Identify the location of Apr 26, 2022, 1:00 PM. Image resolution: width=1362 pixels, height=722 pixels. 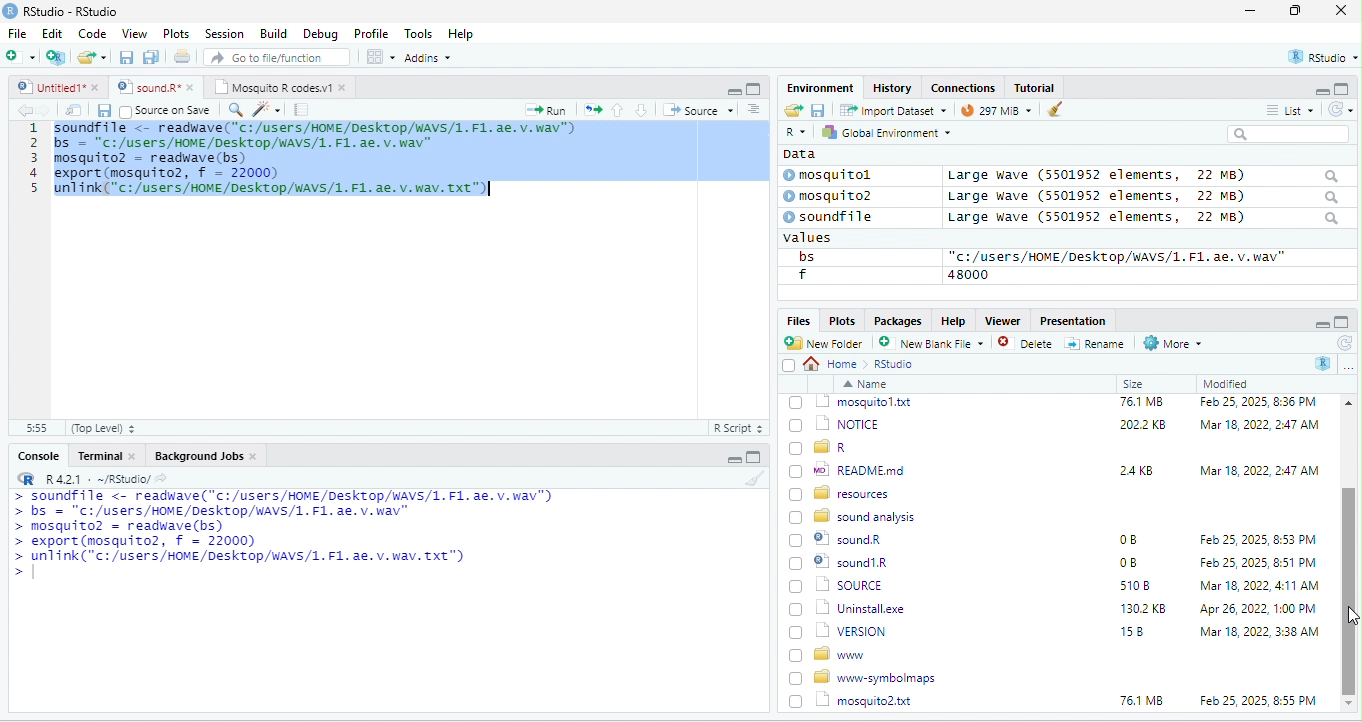
(1260, 706).